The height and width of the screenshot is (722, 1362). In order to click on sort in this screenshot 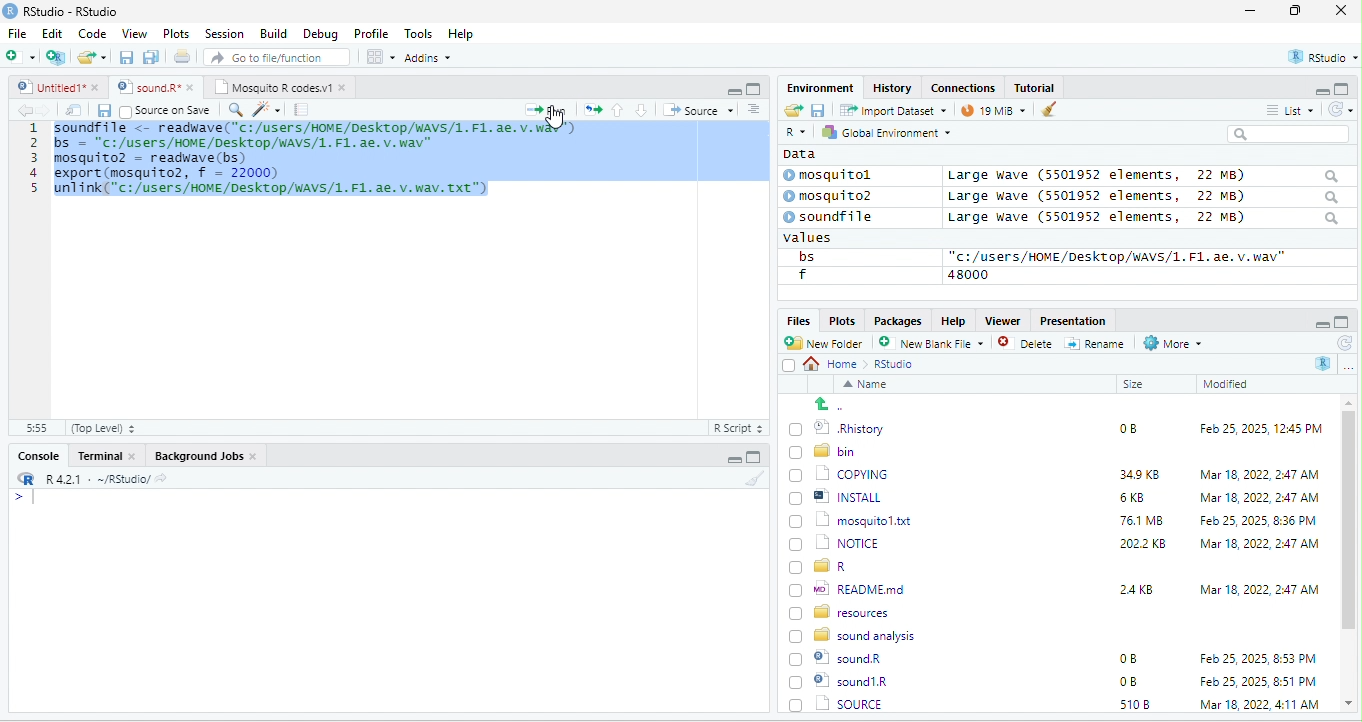, I will do `click(753, 108)`.